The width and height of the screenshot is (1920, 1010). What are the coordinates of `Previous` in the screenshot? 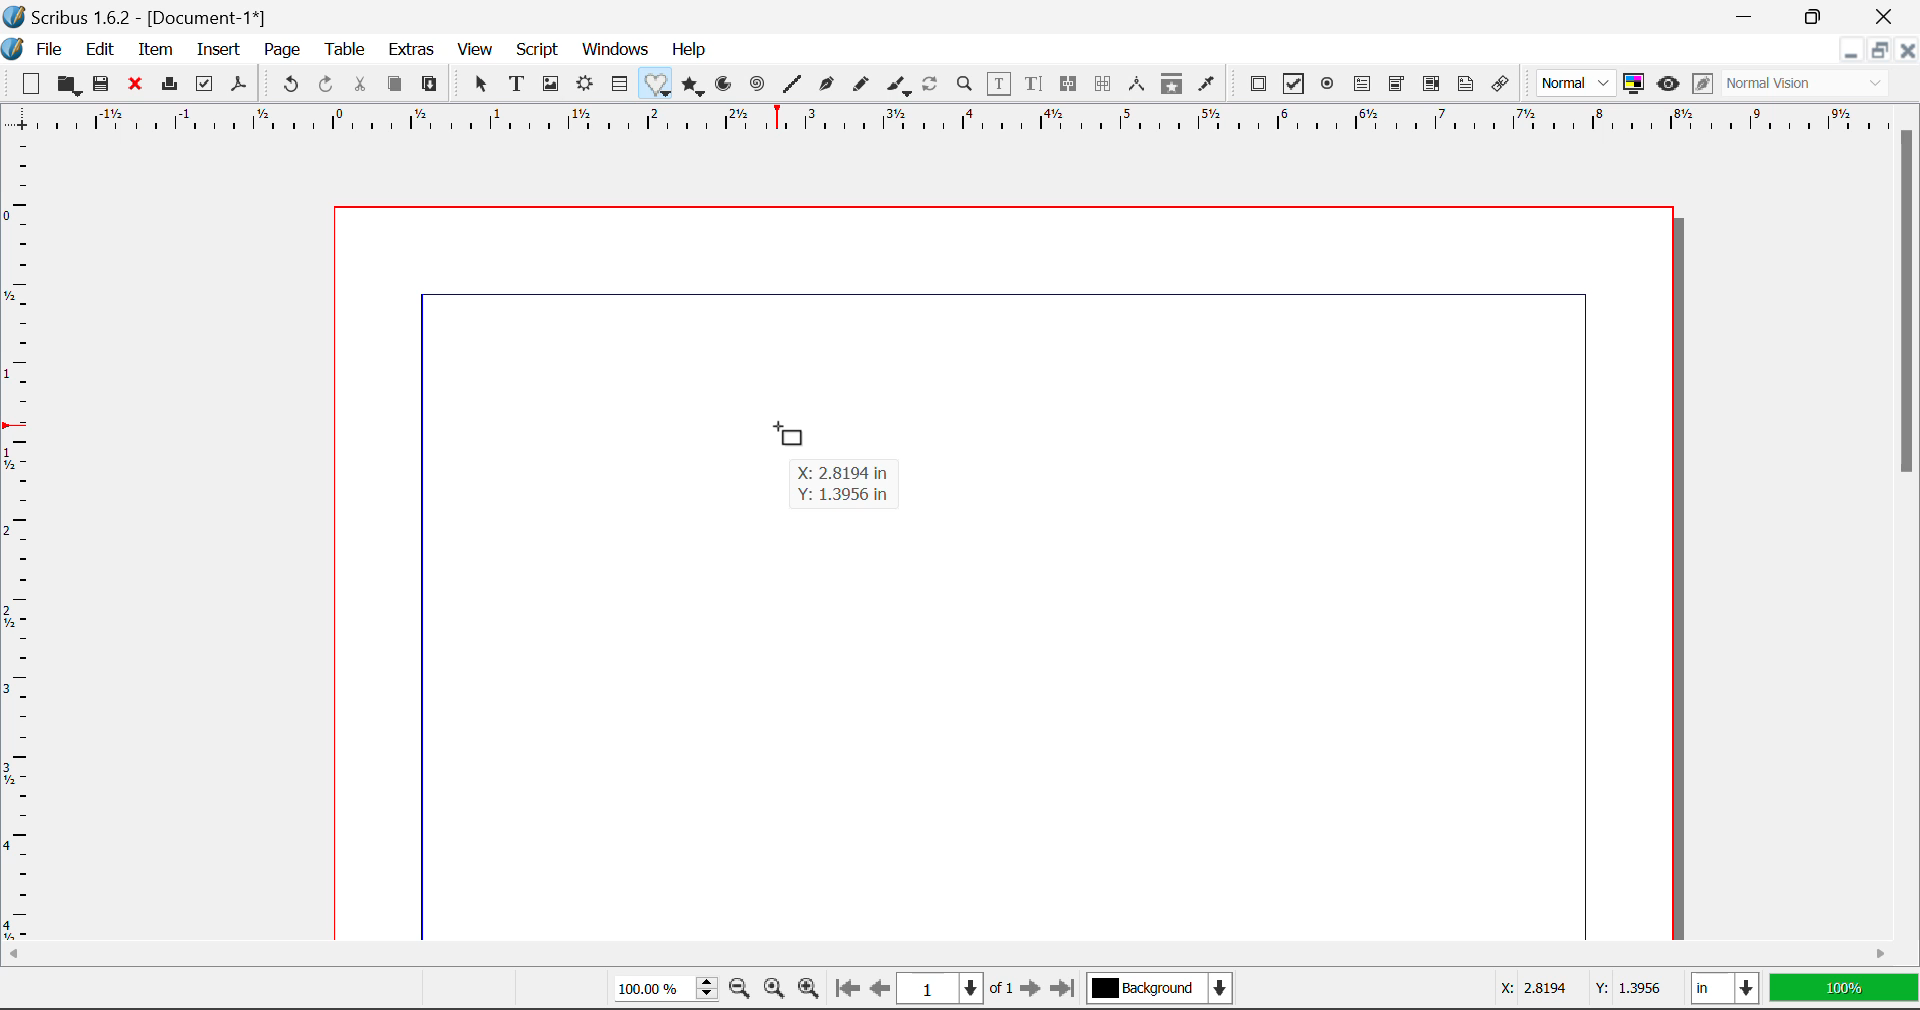 It's located at (881, 990).